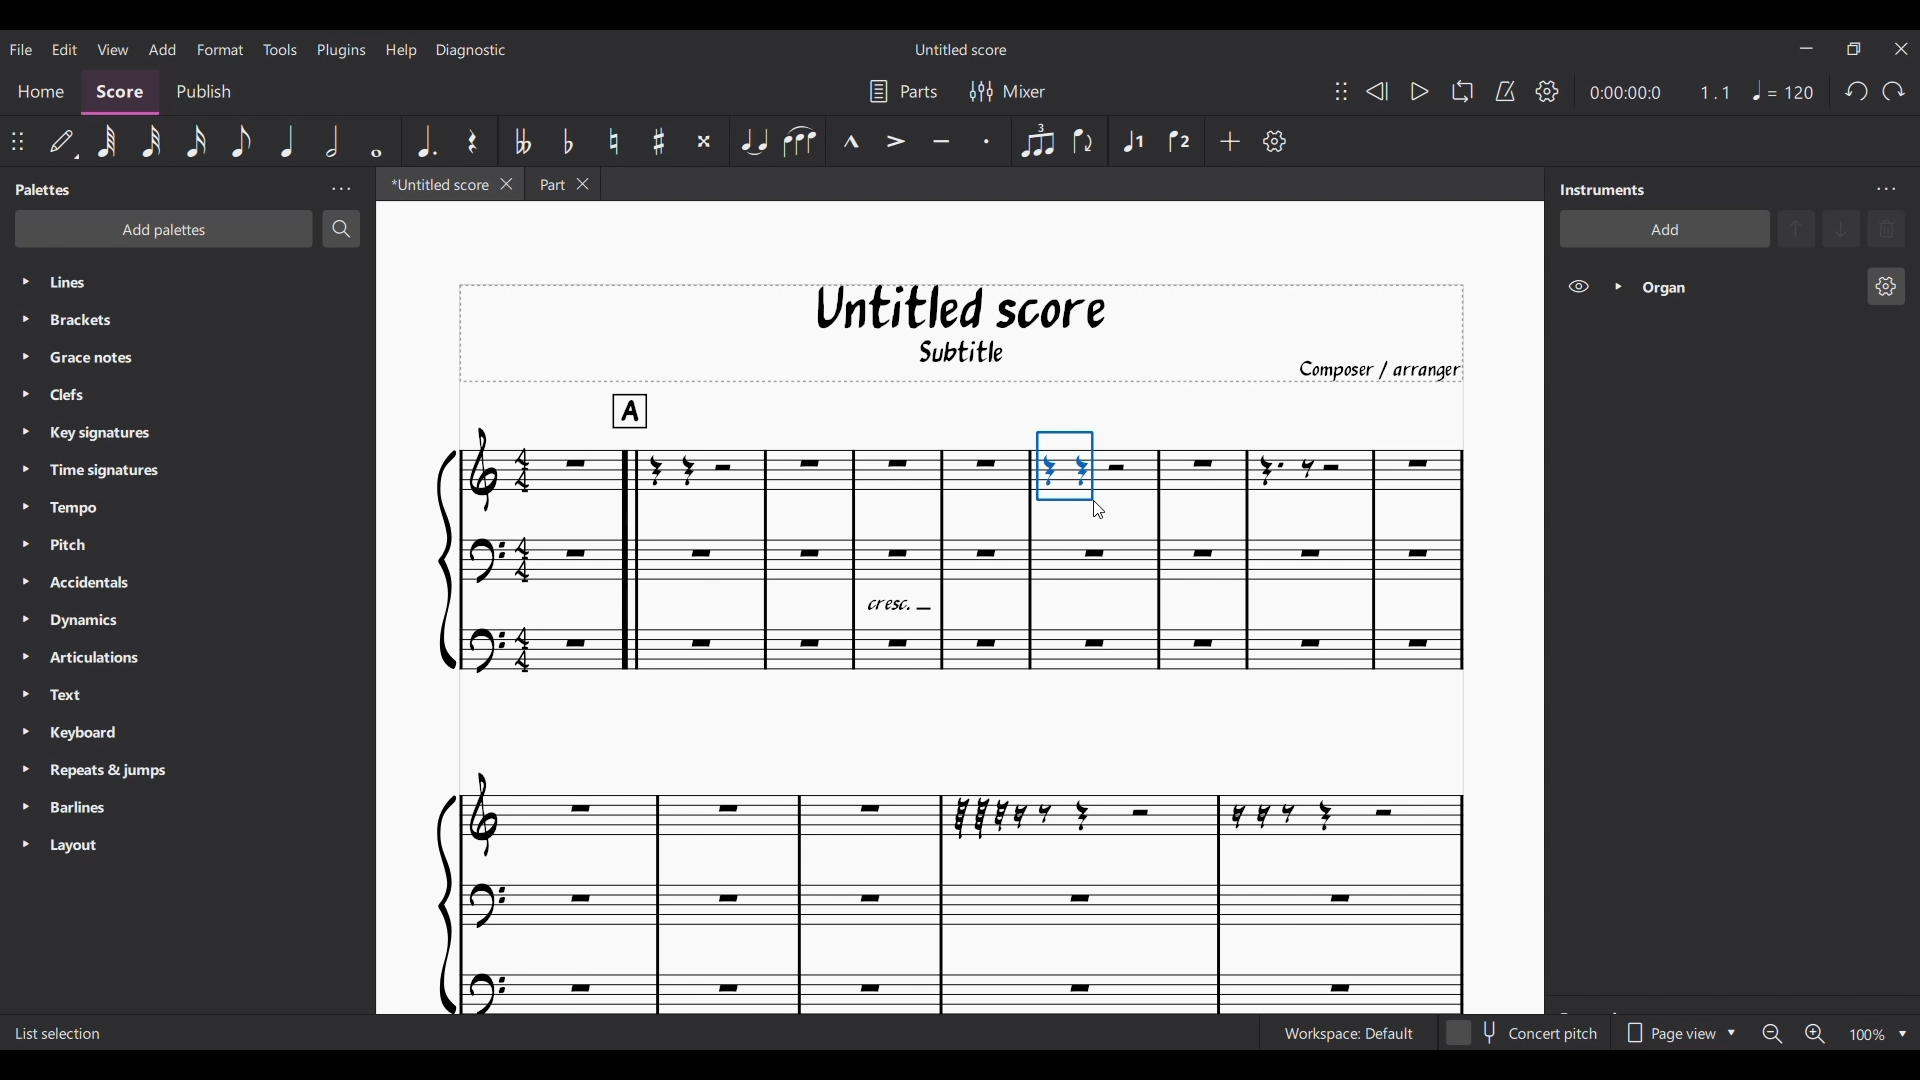 The image size is (1920, 1080). Describe the element at coordinates (1506, 92) in the screenshot. I see `Metronome` at that location.